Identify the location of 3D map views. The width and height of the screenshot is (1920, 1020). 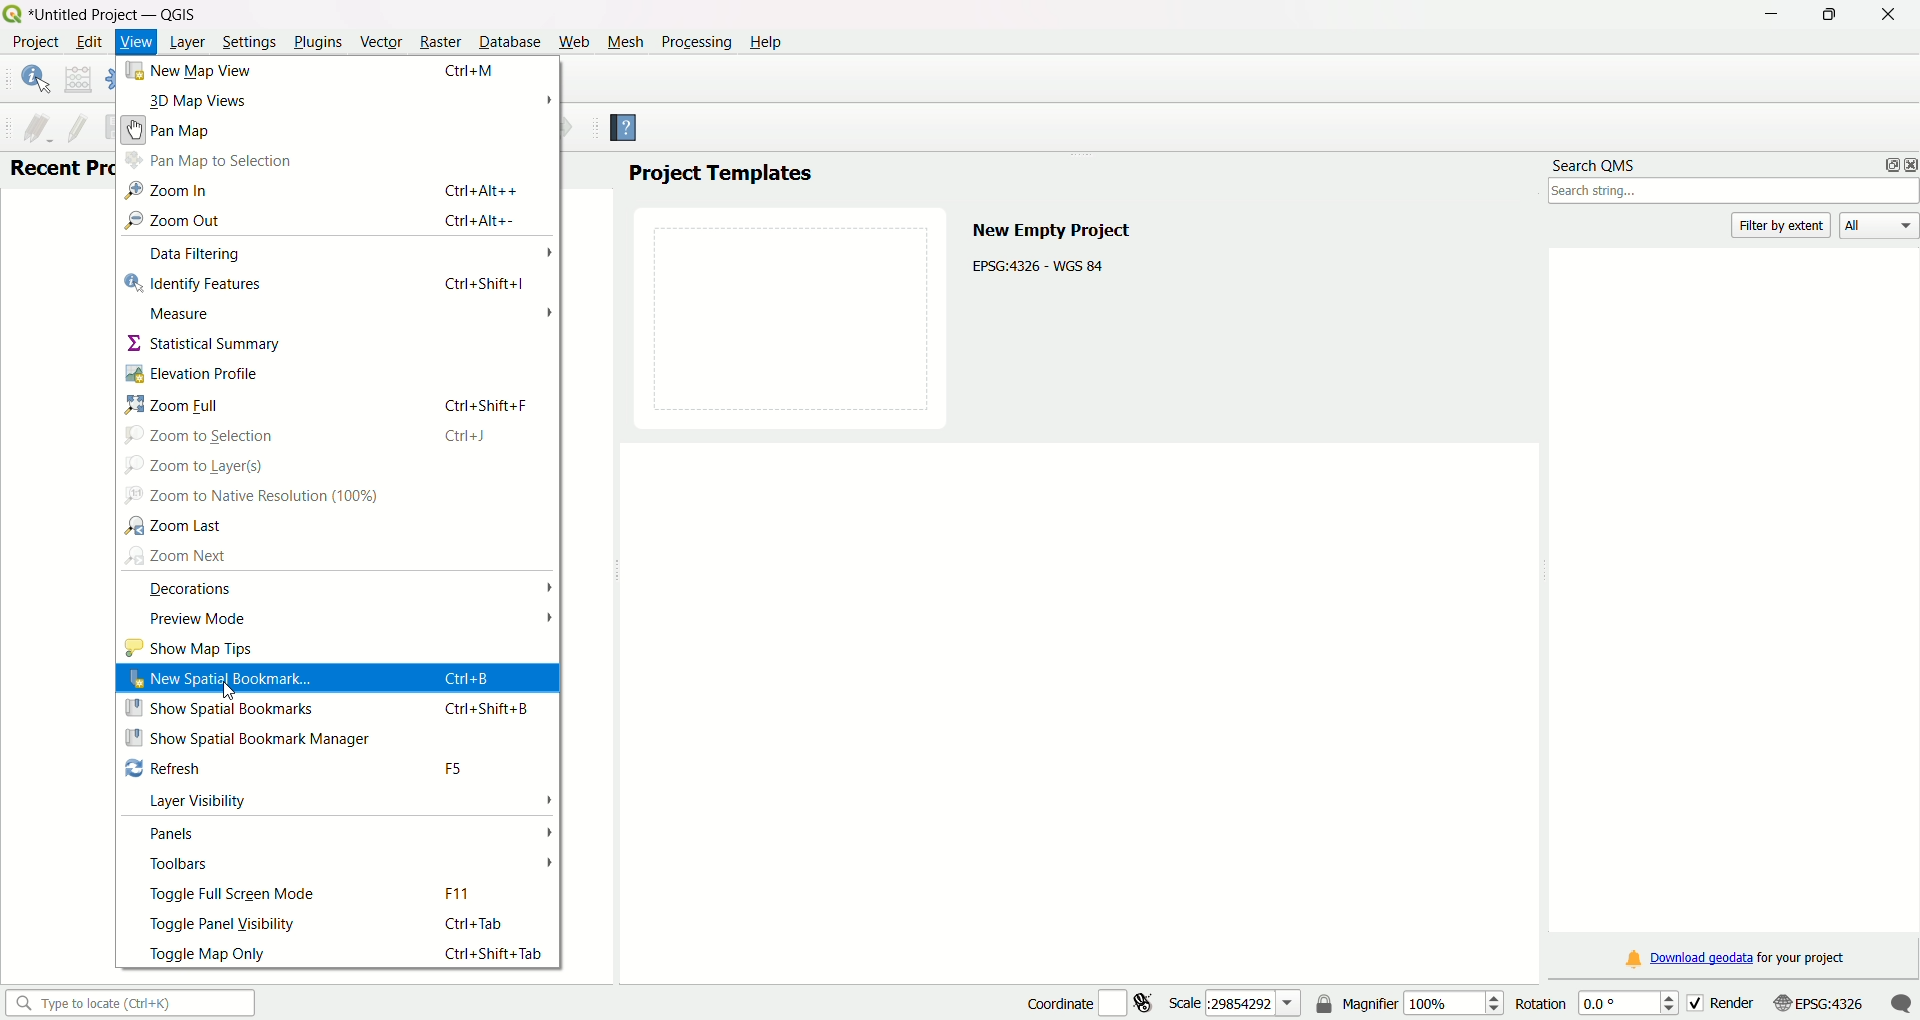
(197, 100).